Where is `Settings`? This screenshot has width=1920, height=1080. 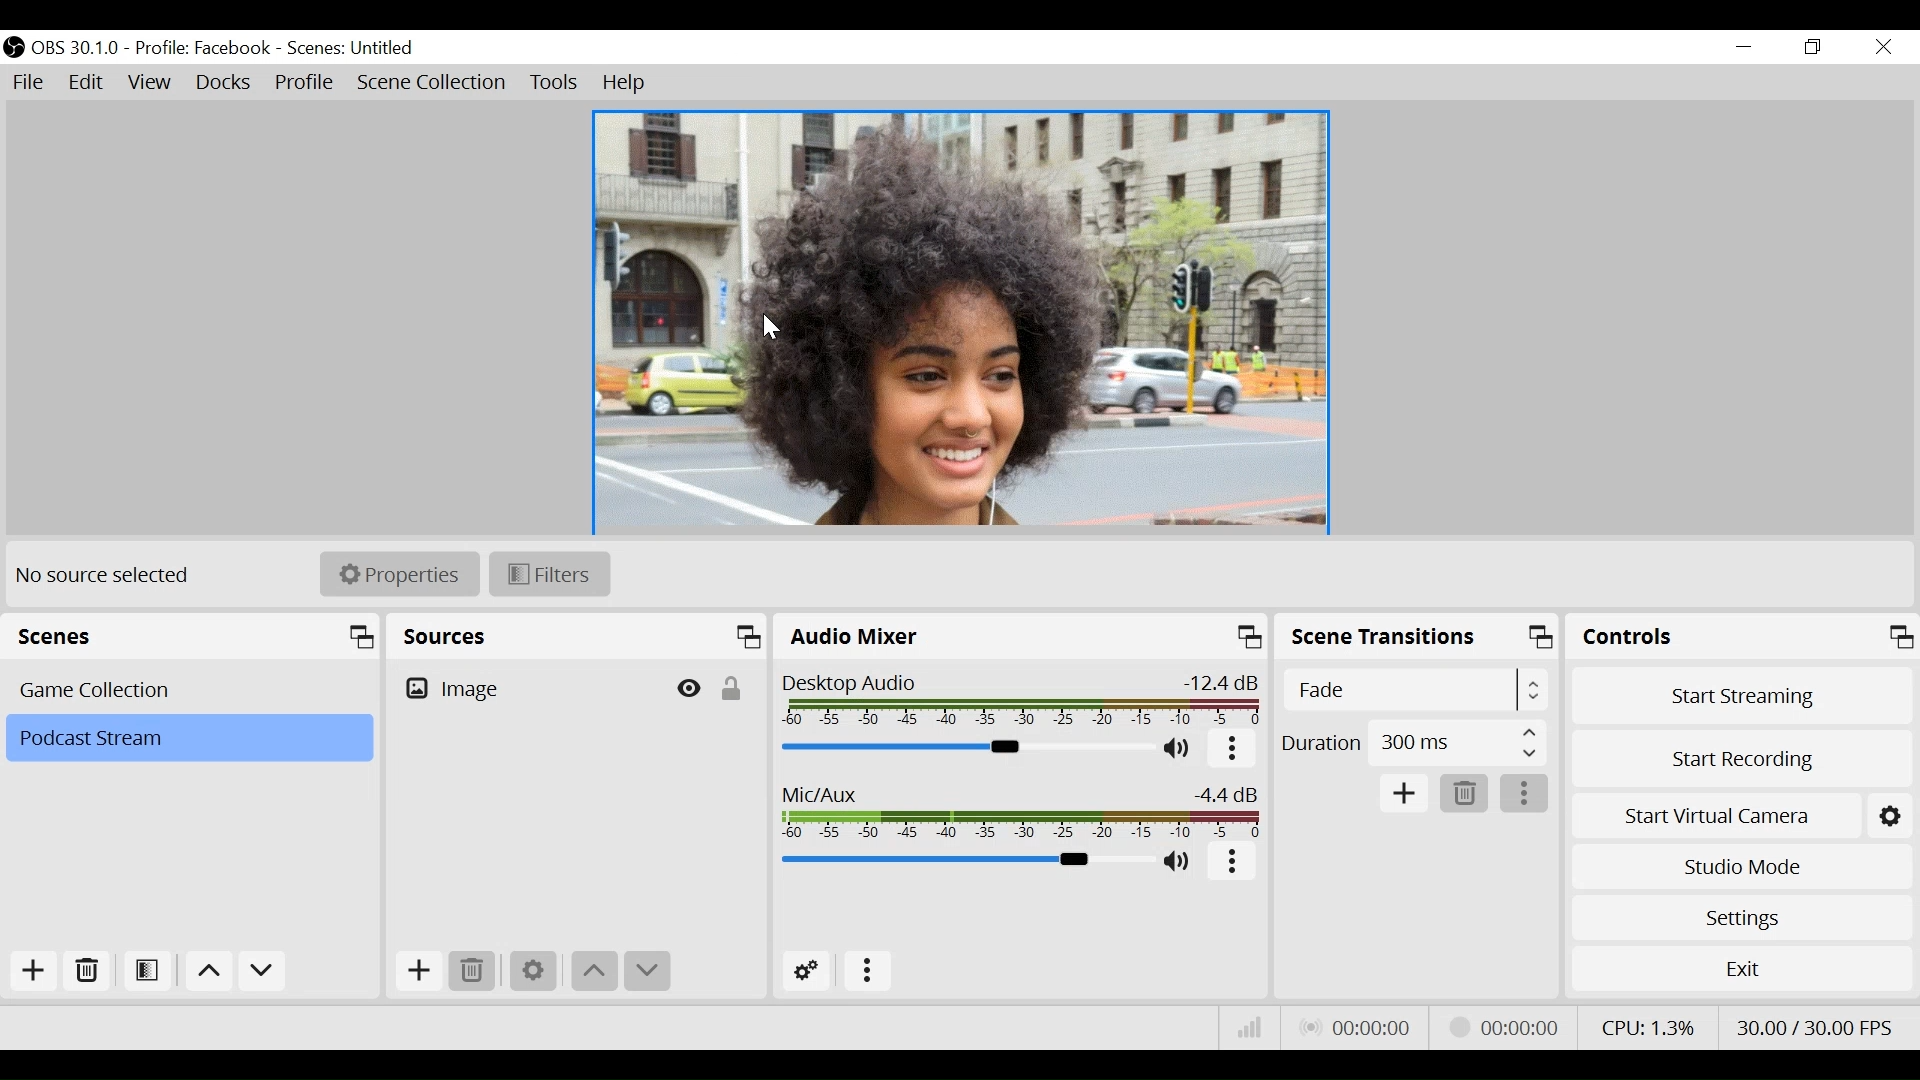
Settings is located at coordinates (535, 974).